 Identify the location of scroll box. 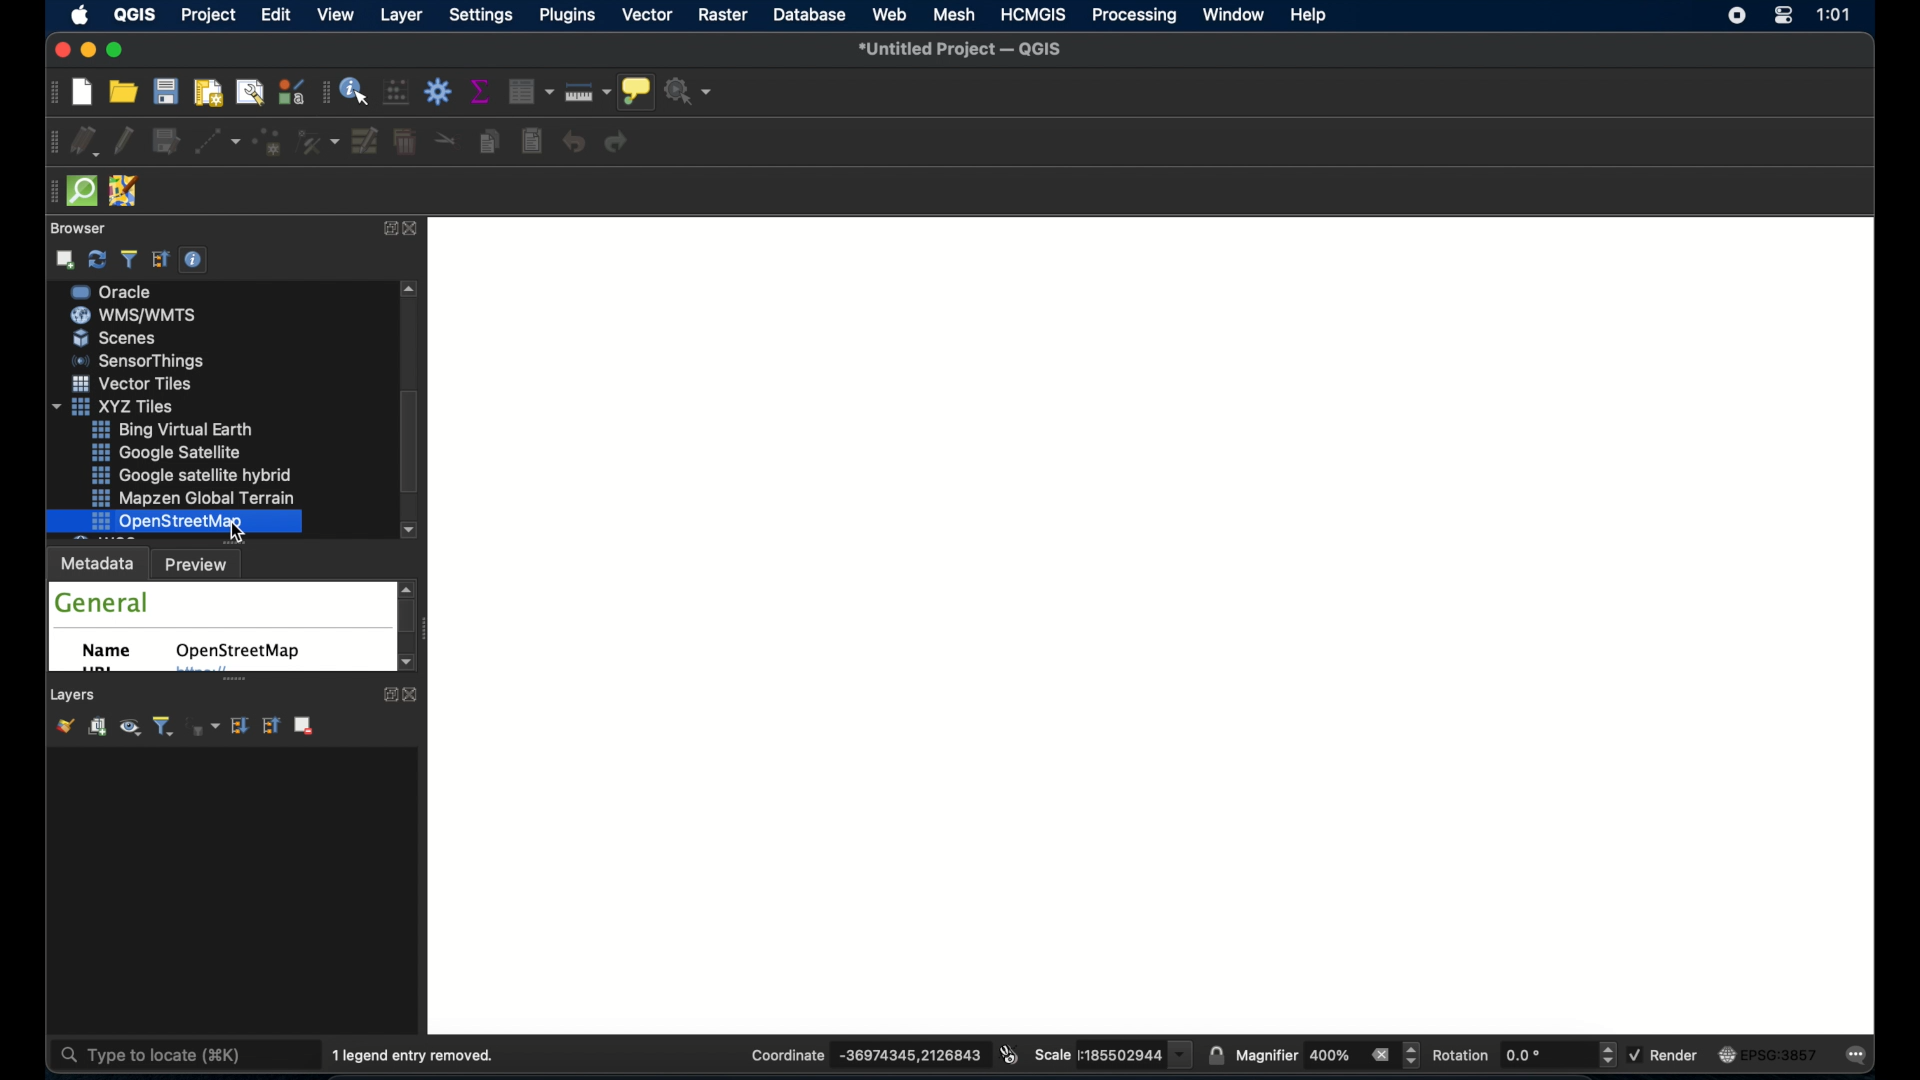
(410, 618).